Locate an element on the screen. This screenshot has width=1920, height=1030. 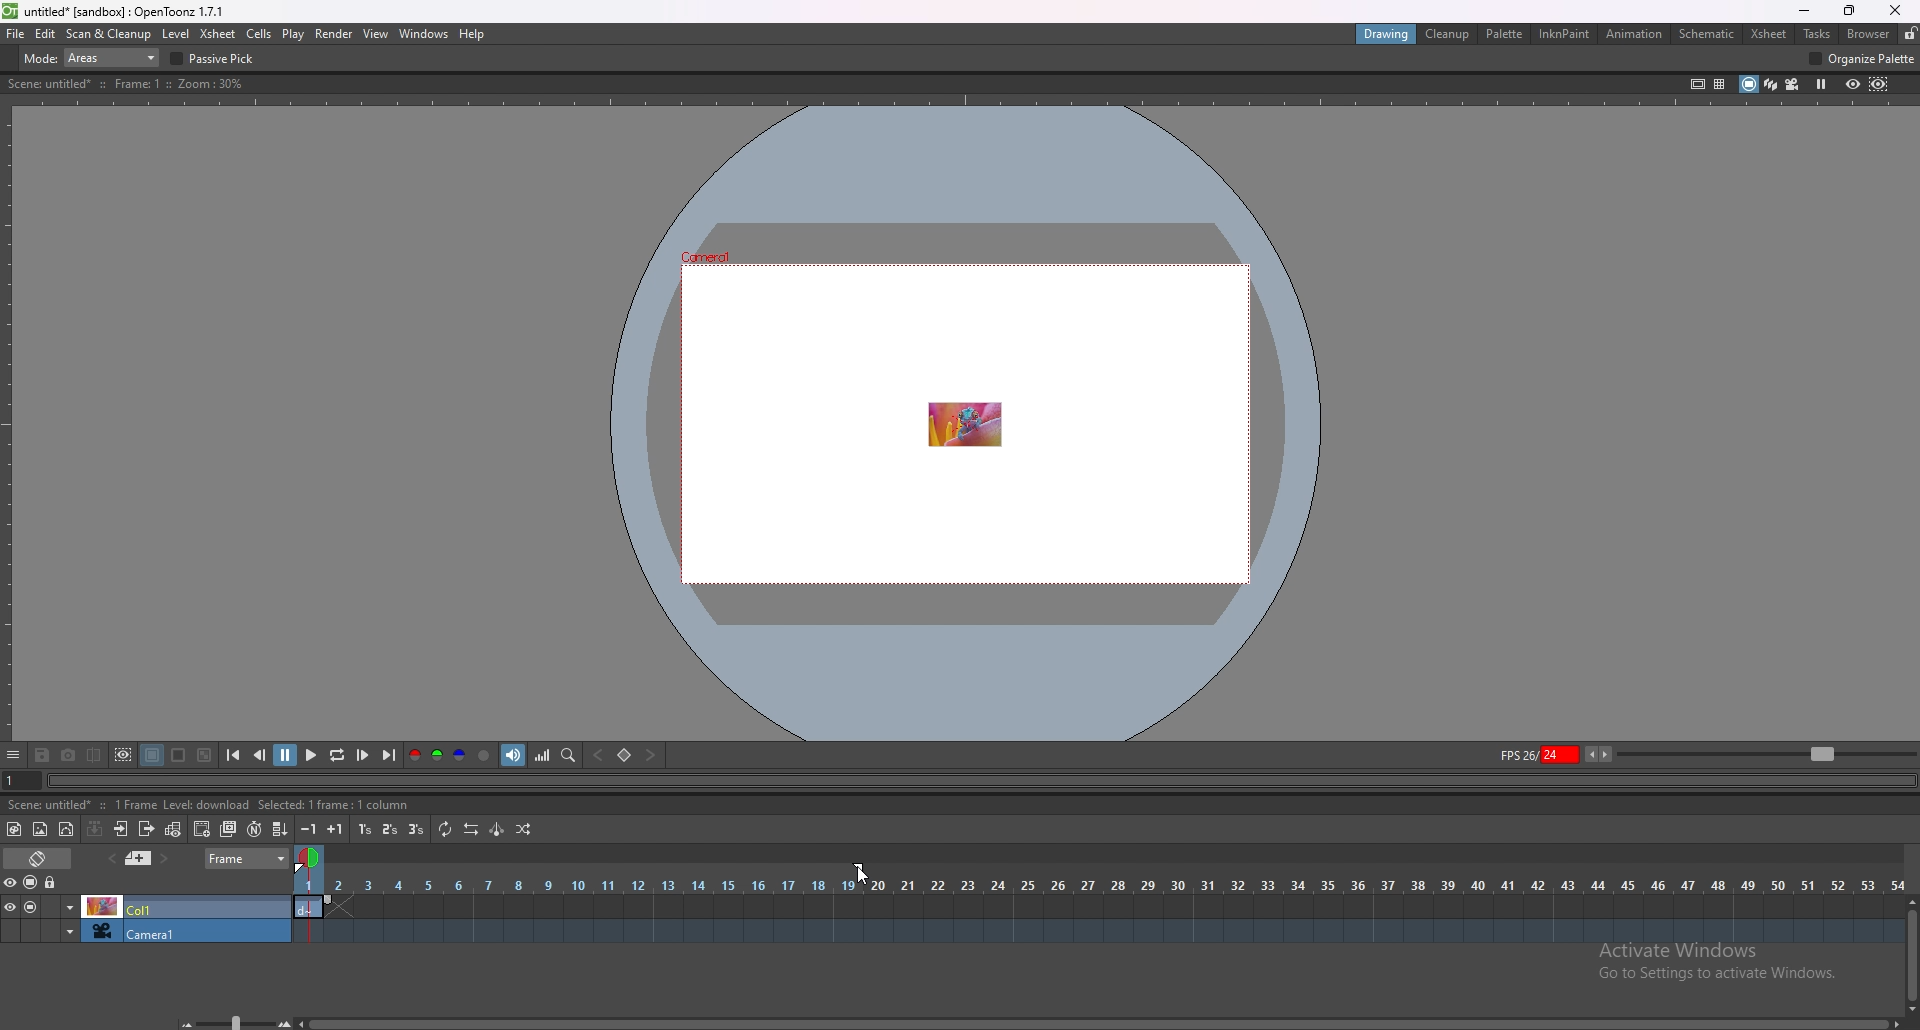
swing is located at coordinates (498, 828).